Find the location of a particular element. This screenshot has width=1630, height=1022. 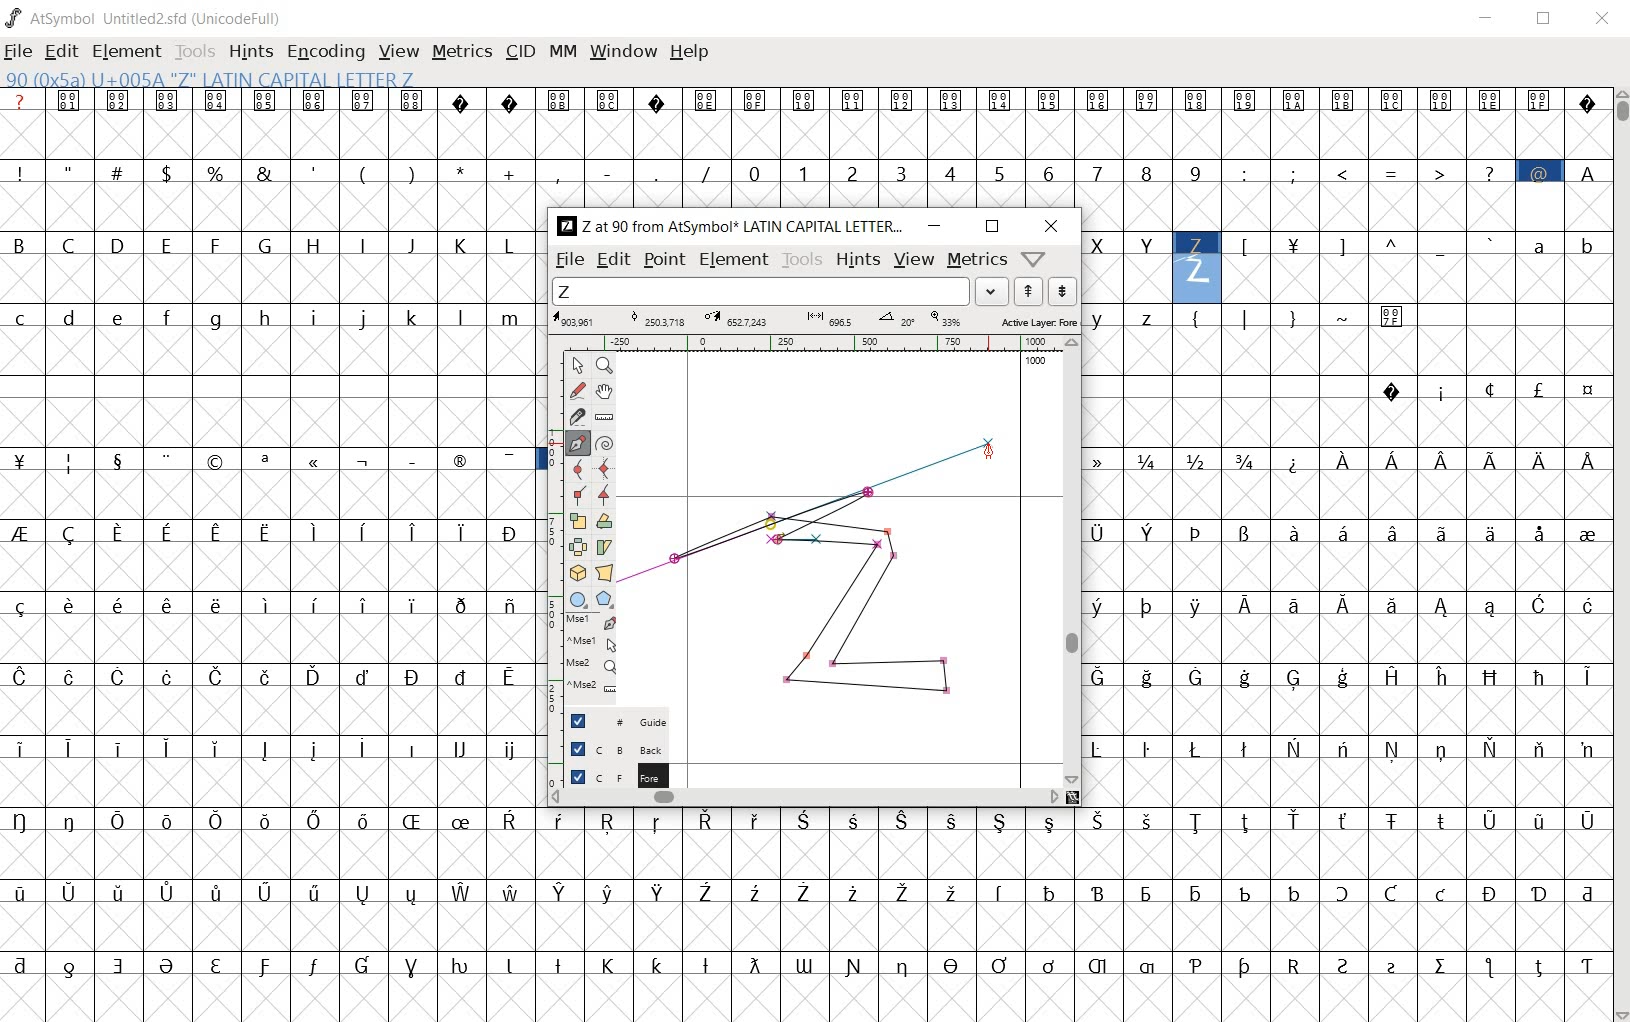

90(0x5a) U+005A "Z" LATIN CAPITAL LETTER Z is located at coordinates (209, 80).